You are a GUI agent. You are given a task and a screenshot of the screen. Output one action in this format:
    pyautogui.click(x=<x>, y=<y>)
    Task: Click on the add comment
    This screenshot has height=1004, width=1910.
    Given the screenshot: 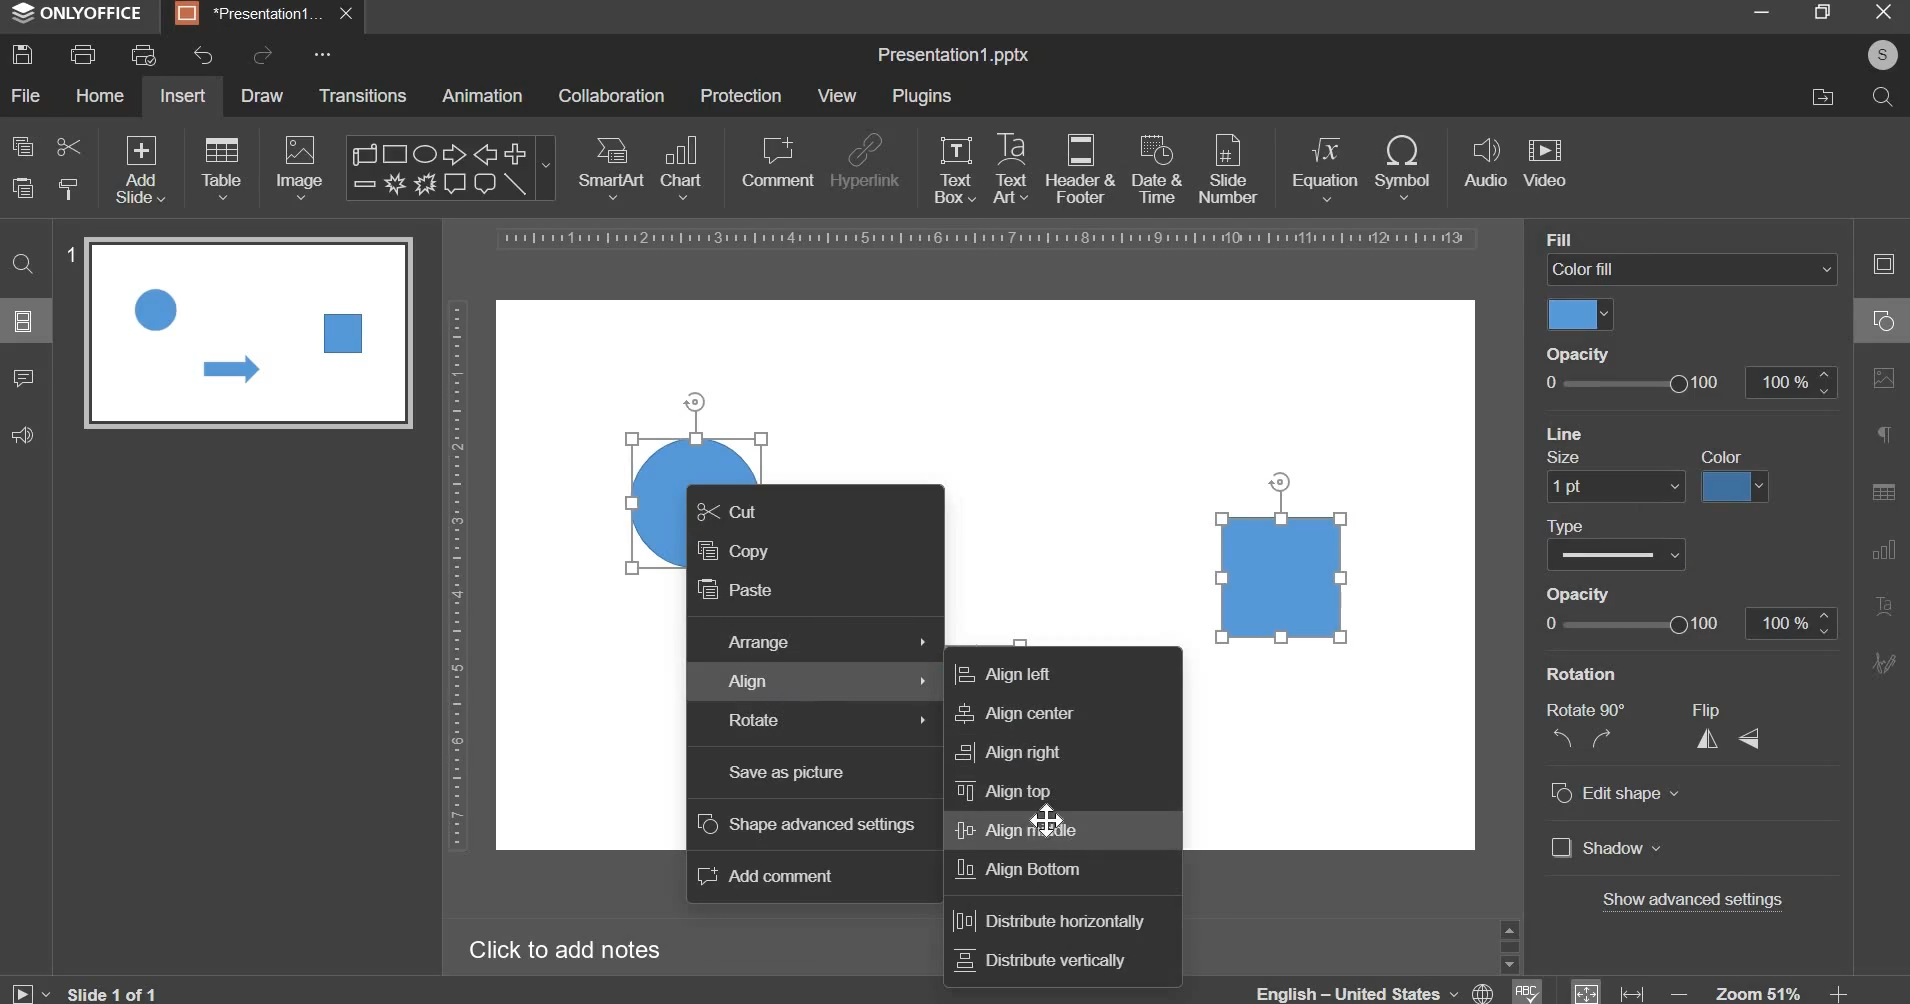 What is the action you would take?
    pyautogui.click(x=767, y=877)
    